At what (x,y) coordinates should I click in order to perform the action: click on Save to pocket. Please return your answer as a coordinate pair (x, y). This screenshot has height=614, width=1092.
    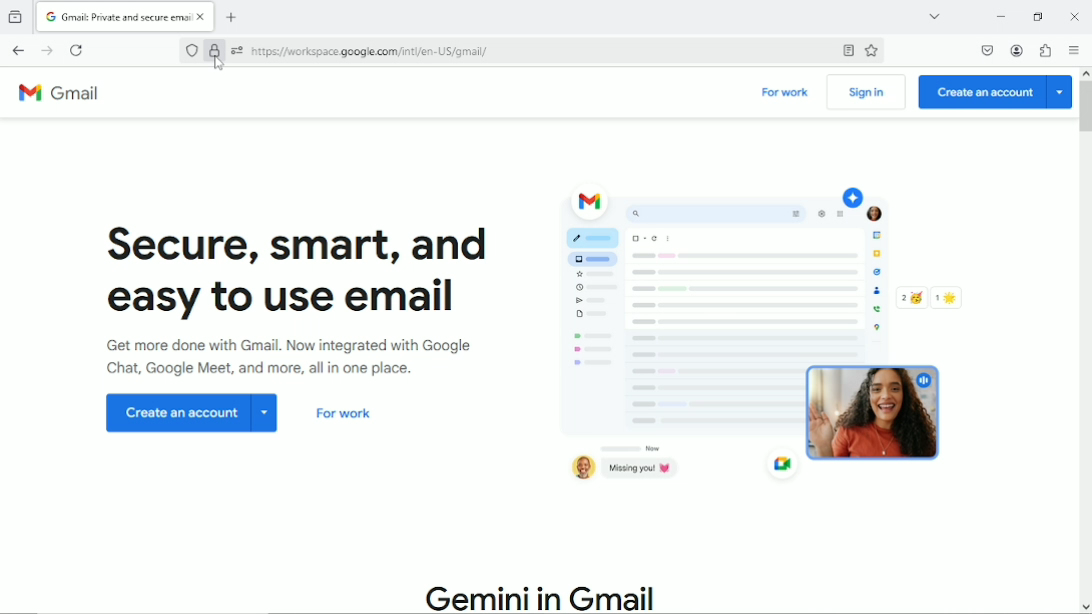
    Looking at the image, I should click on (986, 50).